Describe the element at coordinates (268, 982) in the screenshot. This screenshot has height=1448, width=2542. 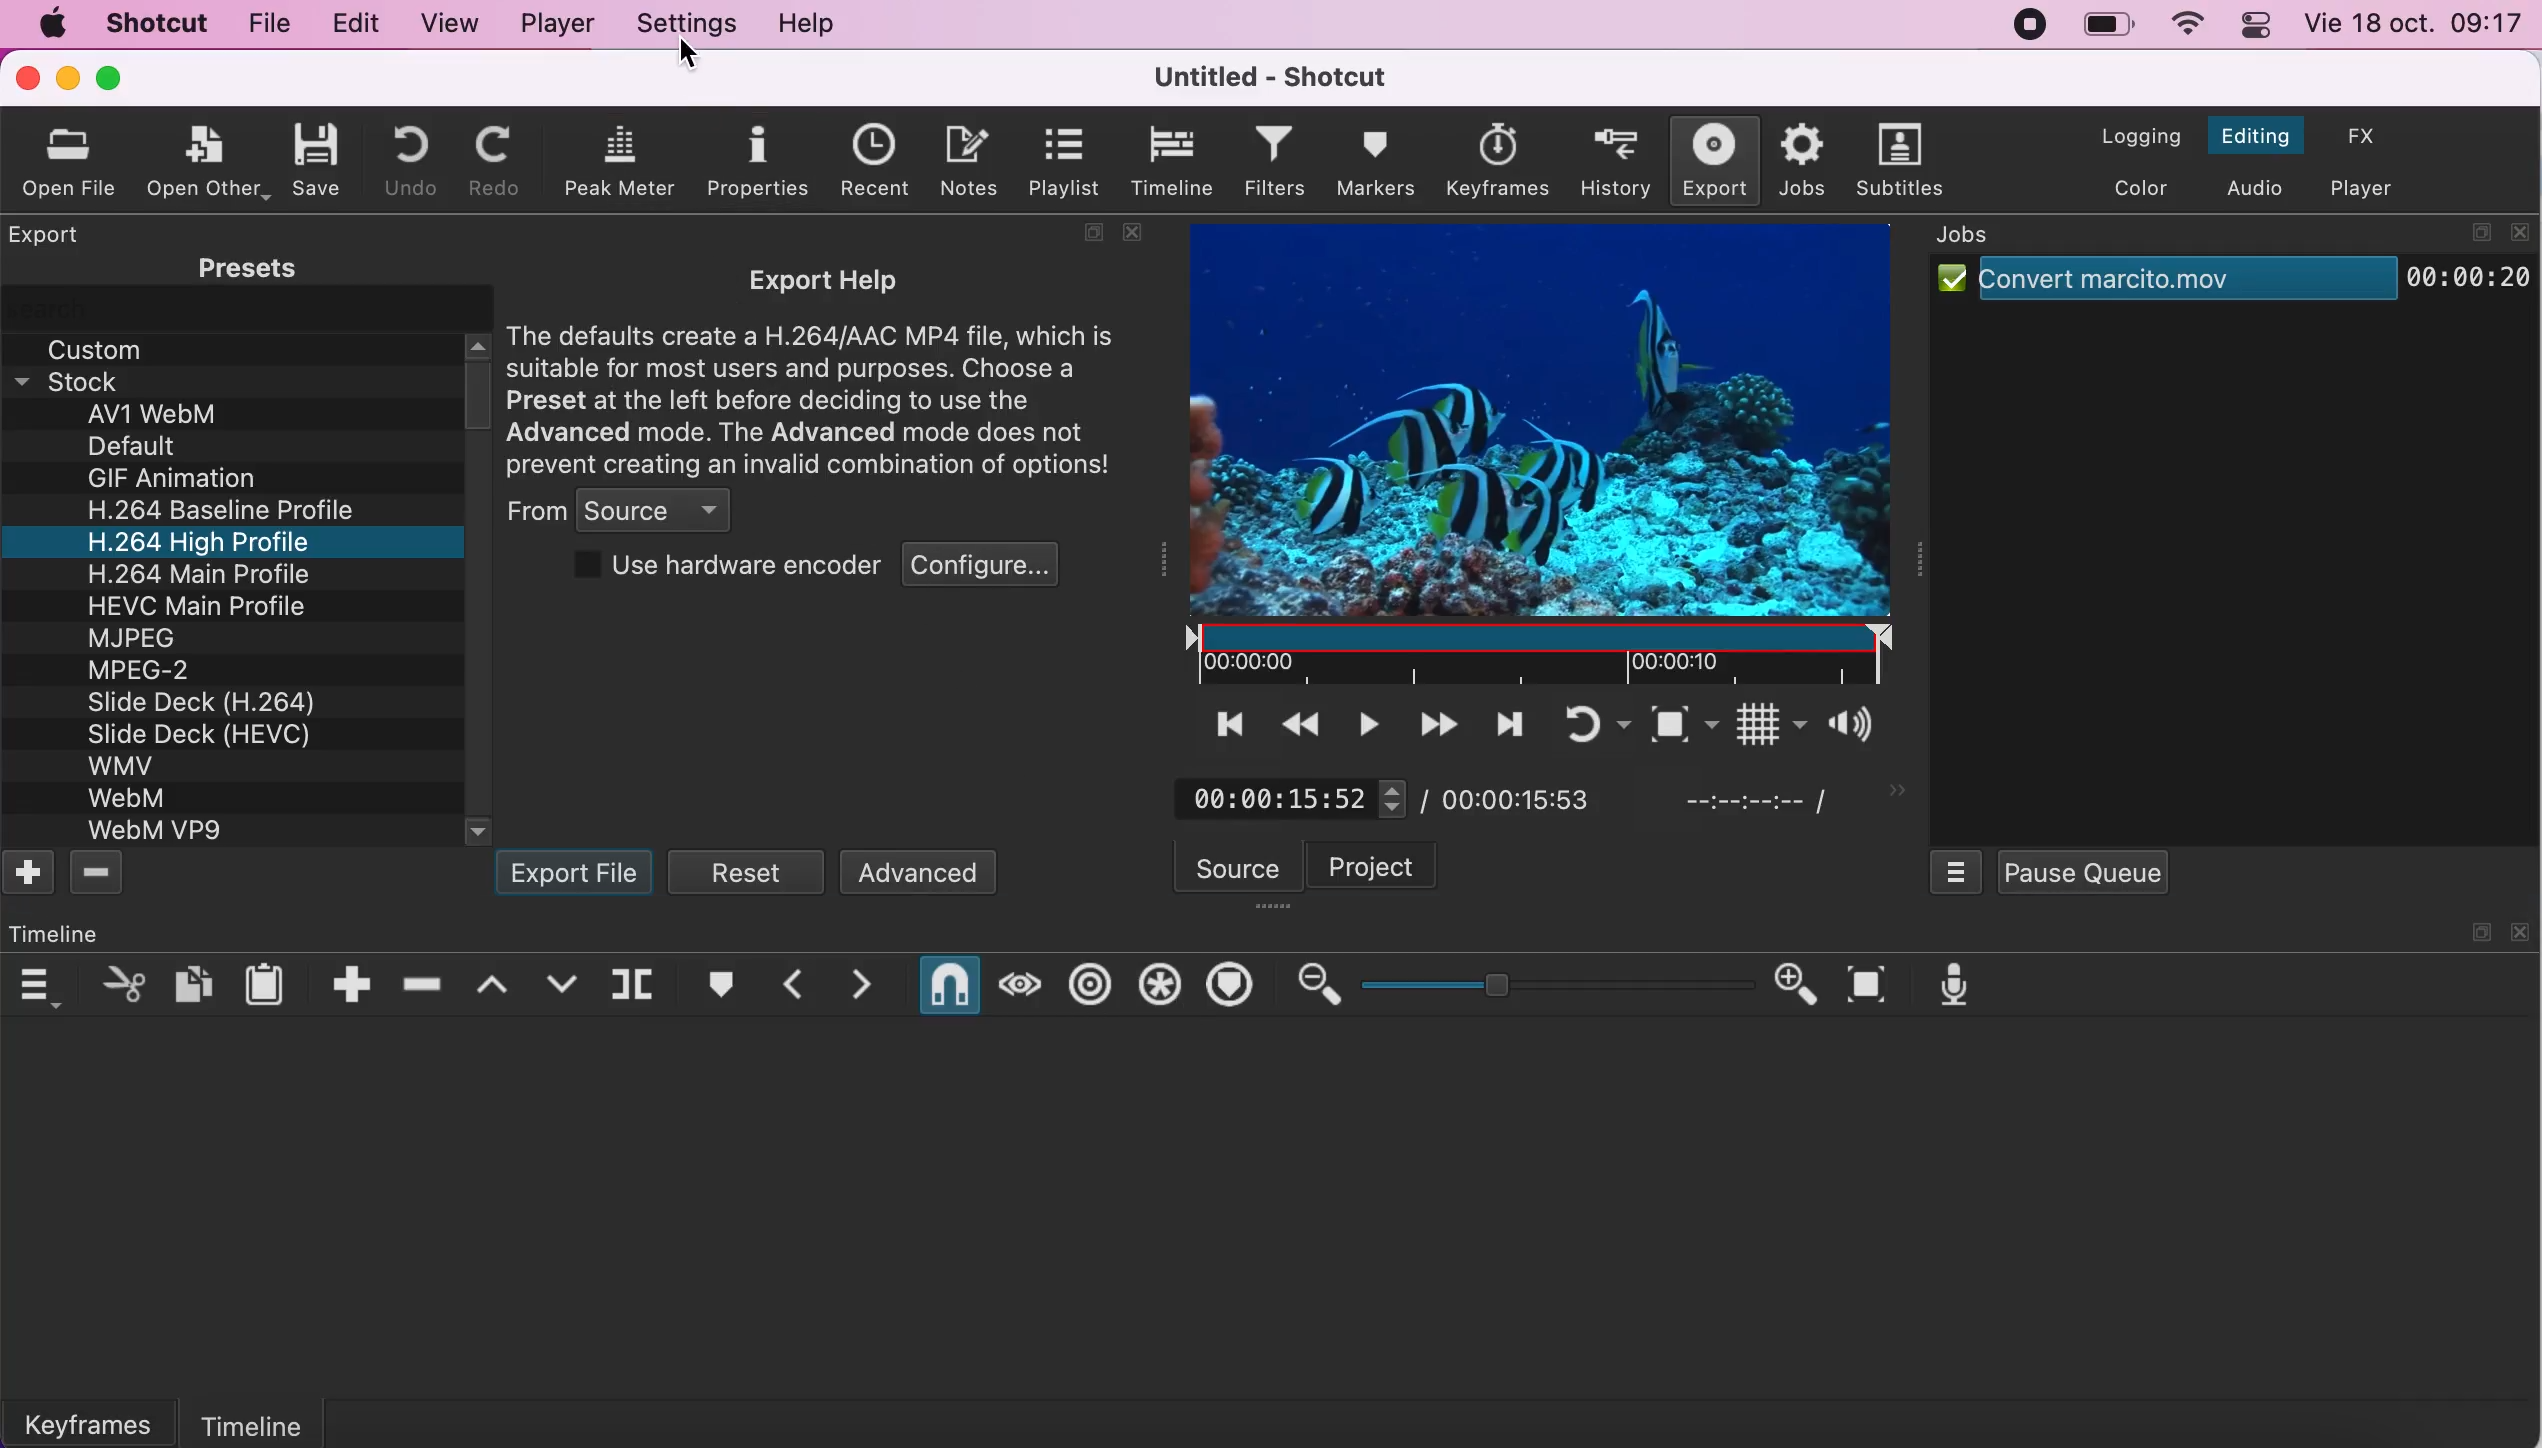
I see `paste` at that location.